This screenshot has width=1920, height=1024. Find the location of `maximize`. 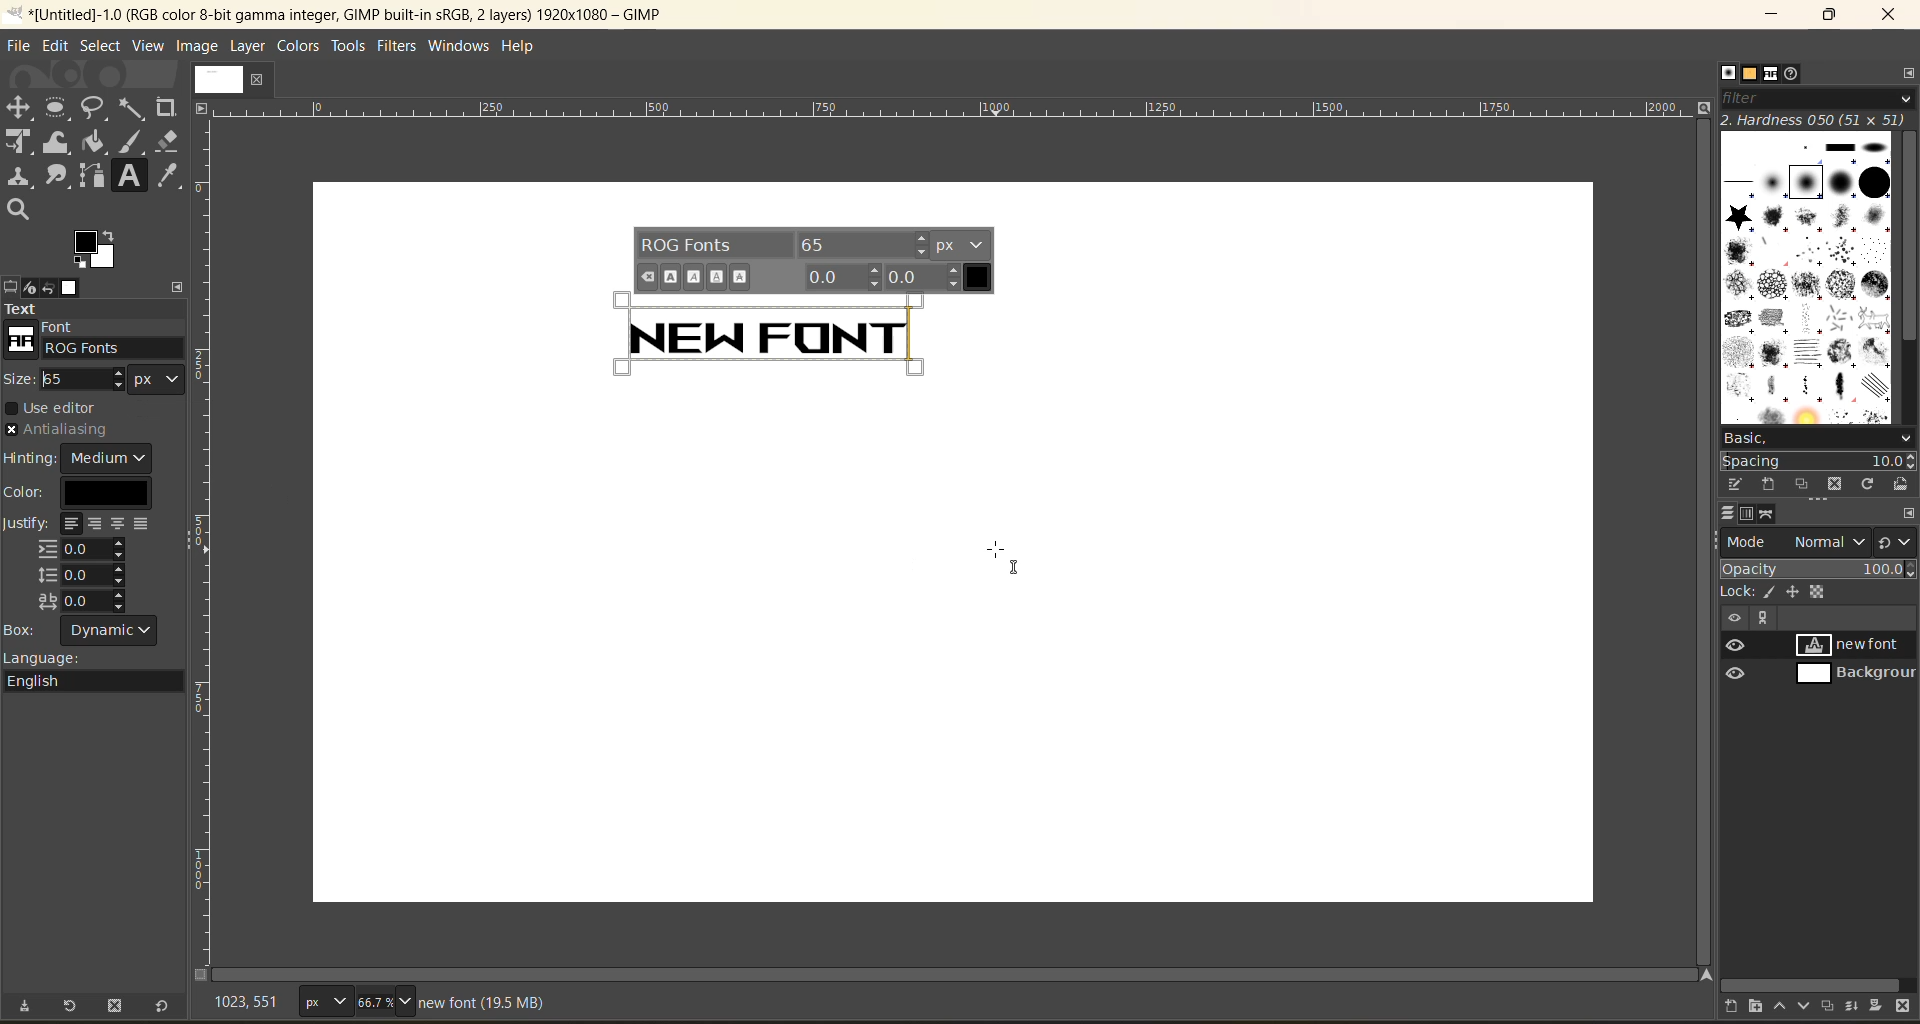

maximize is located at coordinates (1829, 18).